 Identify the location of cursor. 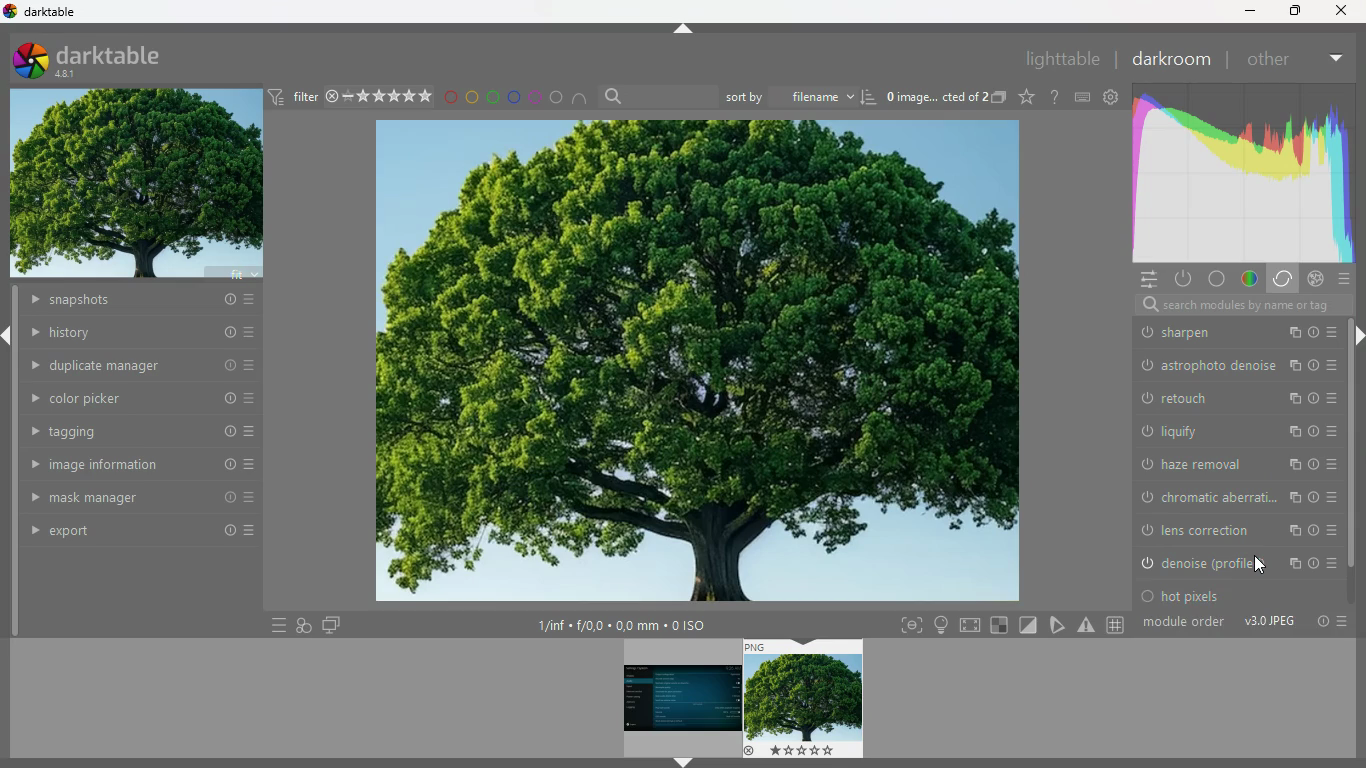
(1259, 564).